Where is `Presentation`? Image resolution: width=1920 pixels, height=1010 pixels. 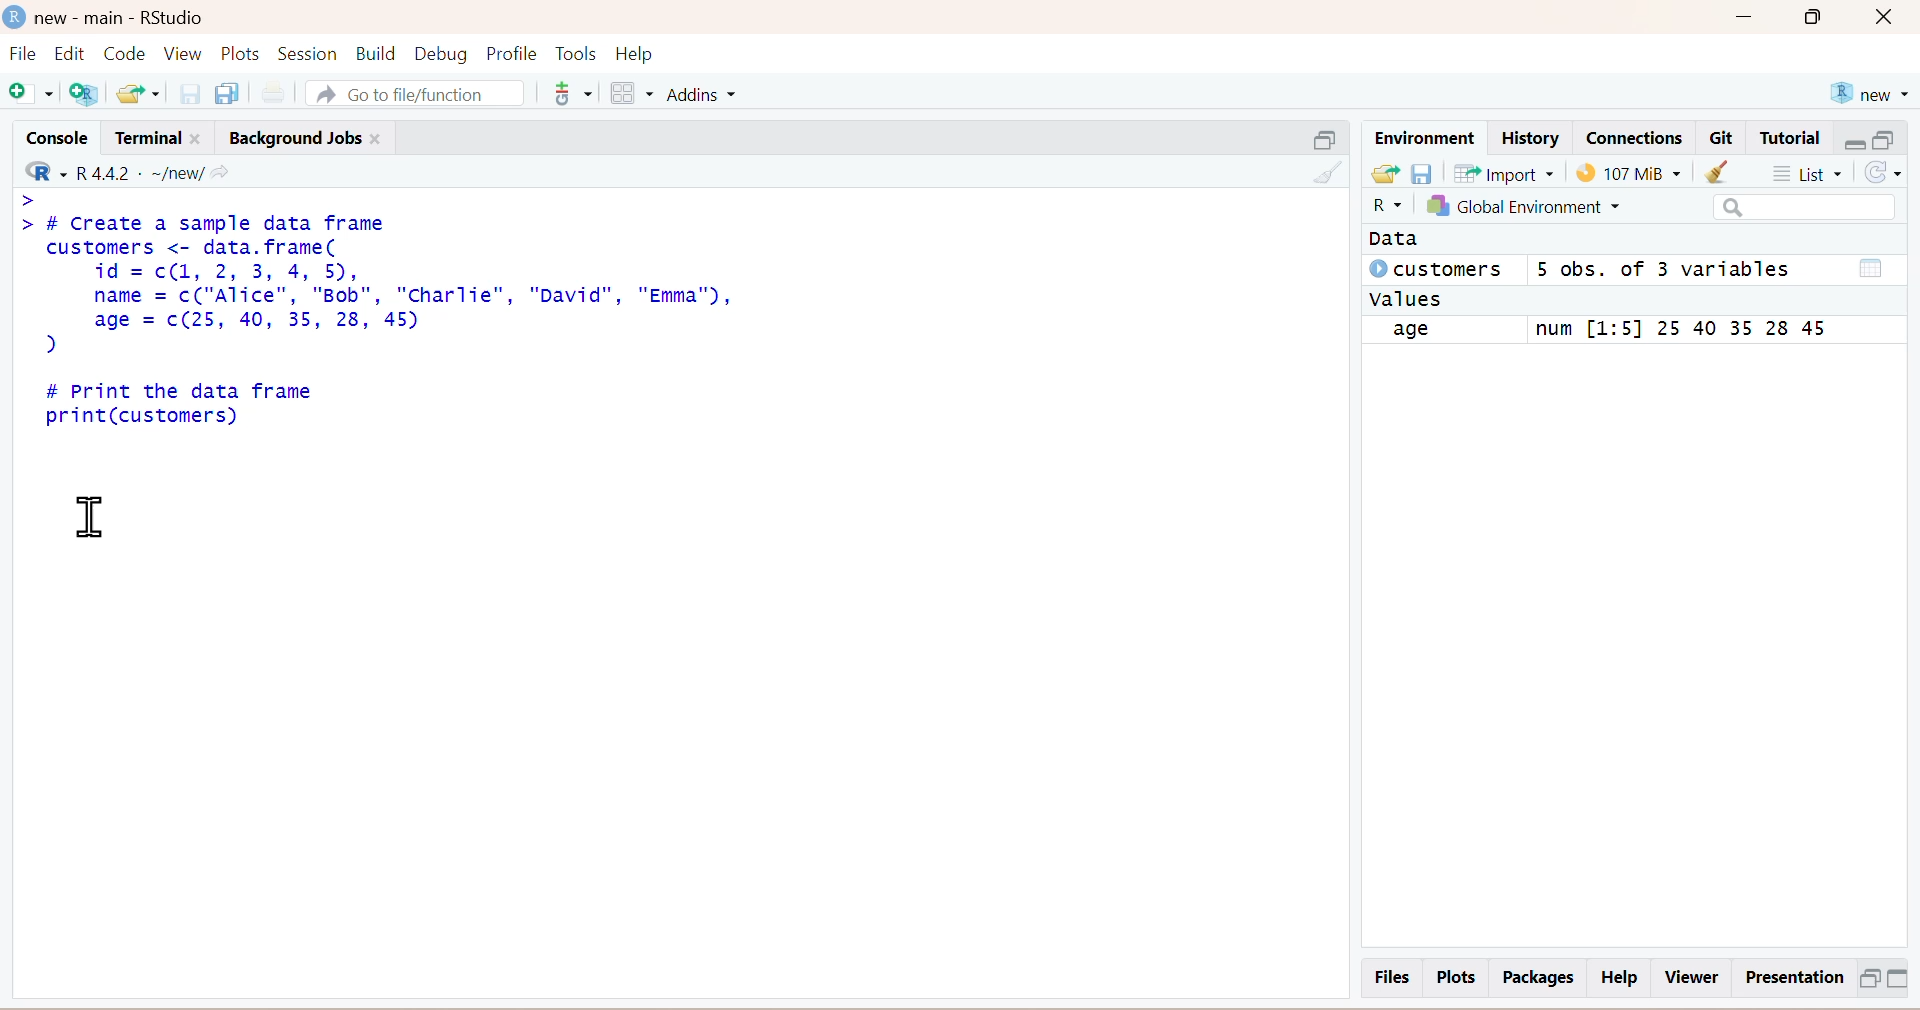 Presentation is located at coordinates (1790, 978).